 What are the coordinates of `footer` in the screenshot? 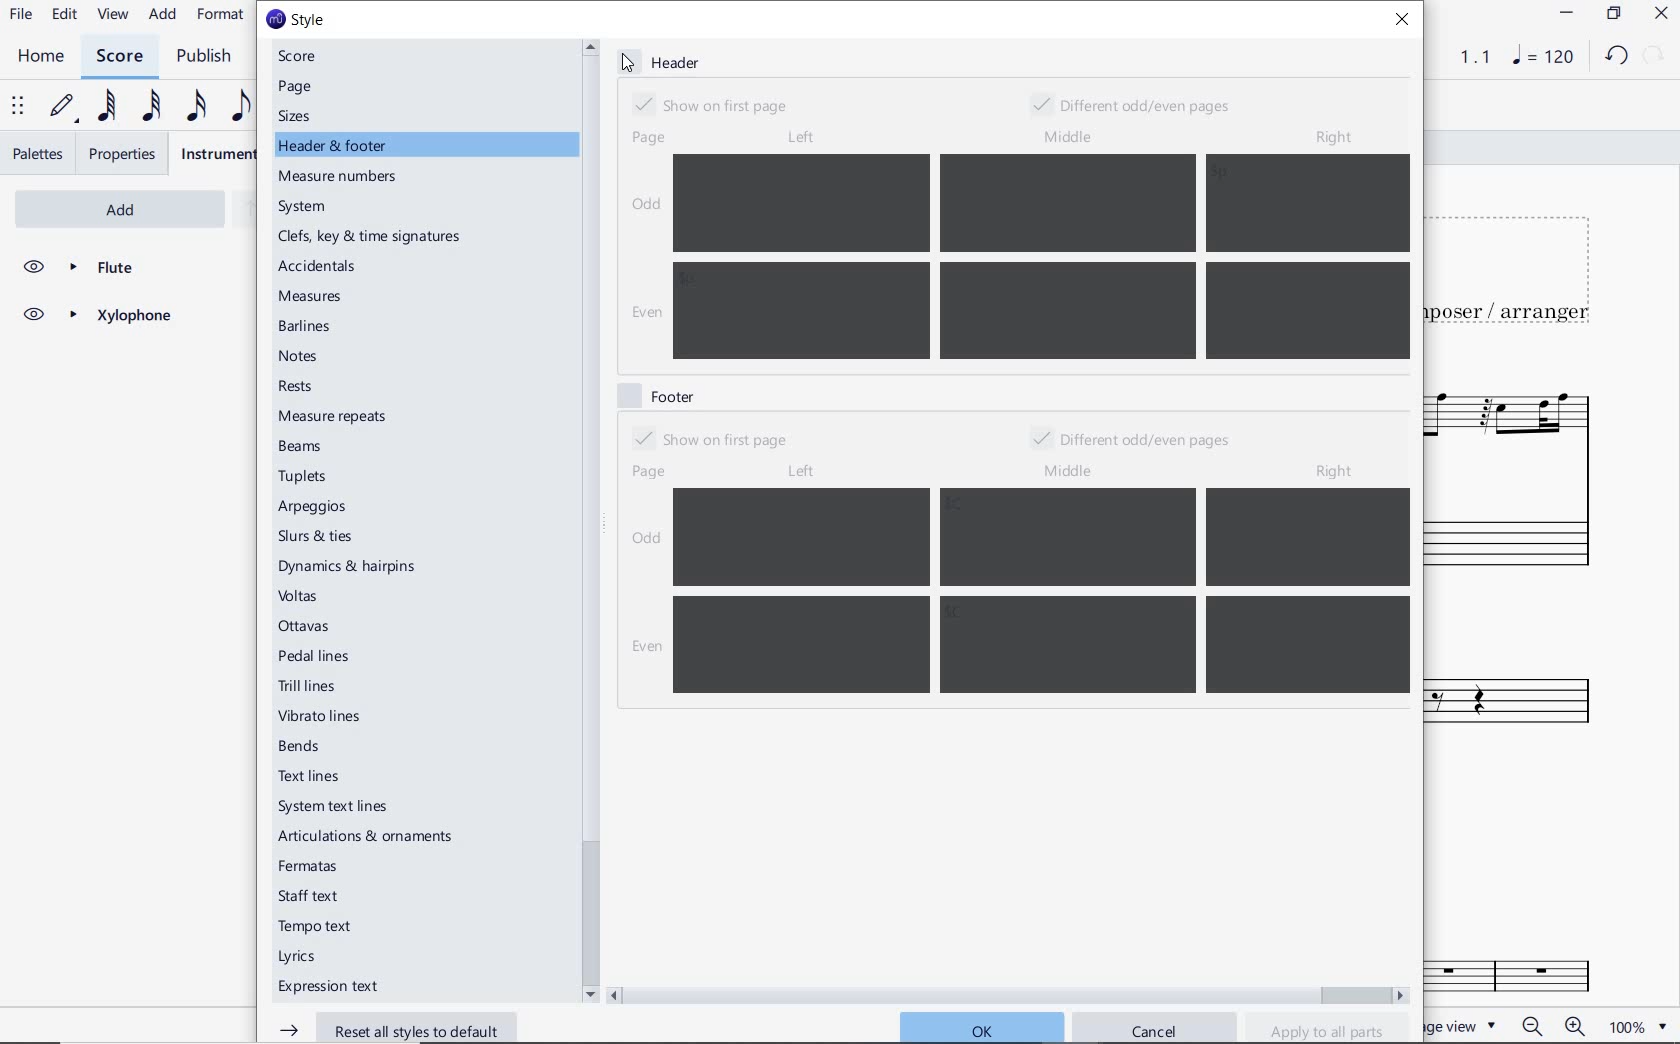 It's located at (655, 394).